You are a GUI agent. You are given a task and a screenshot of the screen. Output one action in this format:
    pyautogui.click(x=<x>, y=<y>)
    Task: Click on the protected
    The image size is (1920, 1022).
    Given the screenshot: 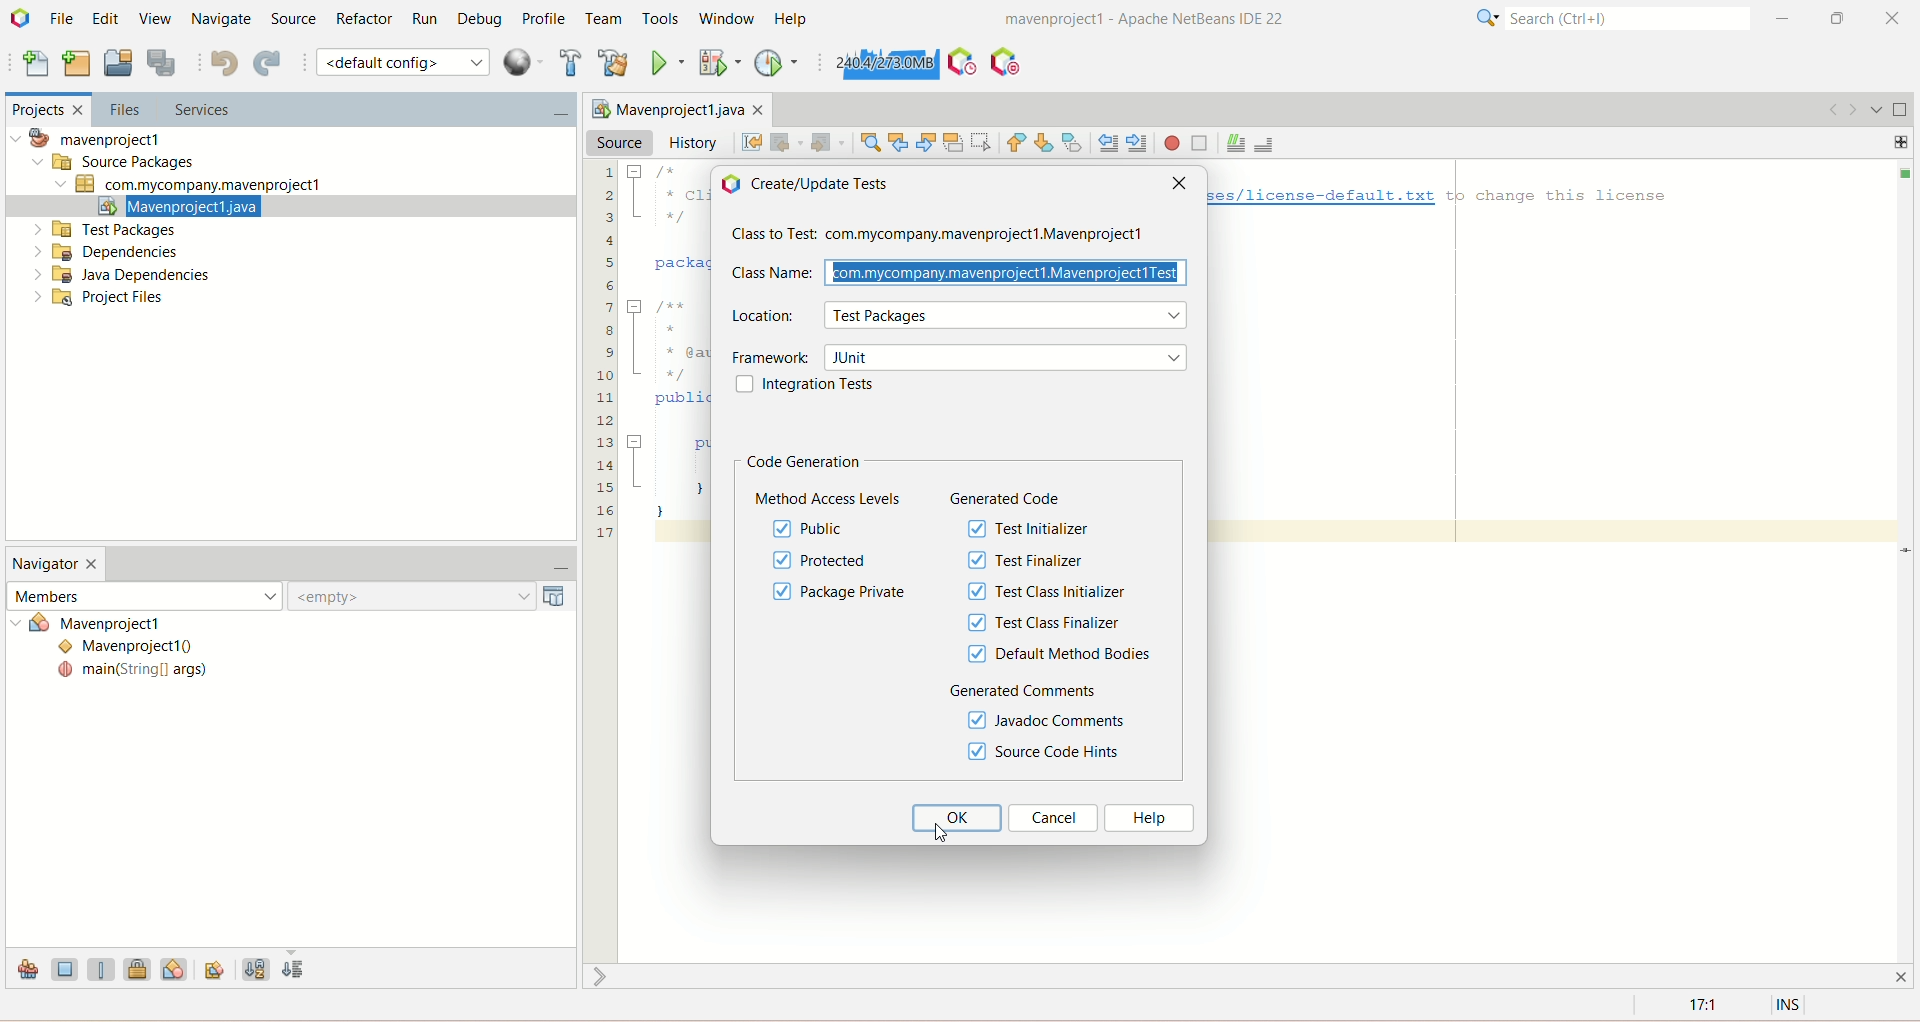 What is the action you would take?
    pyautogui.click(x=817, y=561)
    